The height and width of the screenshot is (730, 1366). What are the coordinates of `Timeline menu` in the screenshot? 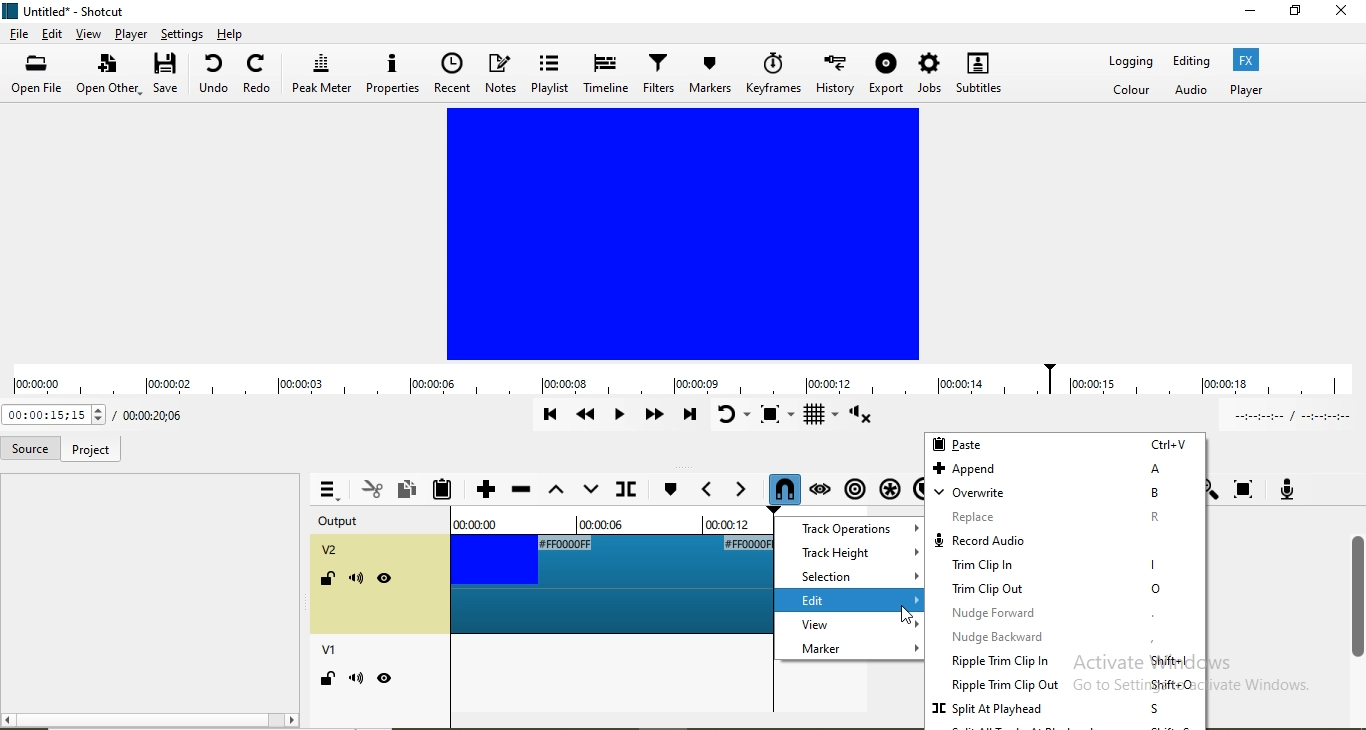 It's located at (327, 490).